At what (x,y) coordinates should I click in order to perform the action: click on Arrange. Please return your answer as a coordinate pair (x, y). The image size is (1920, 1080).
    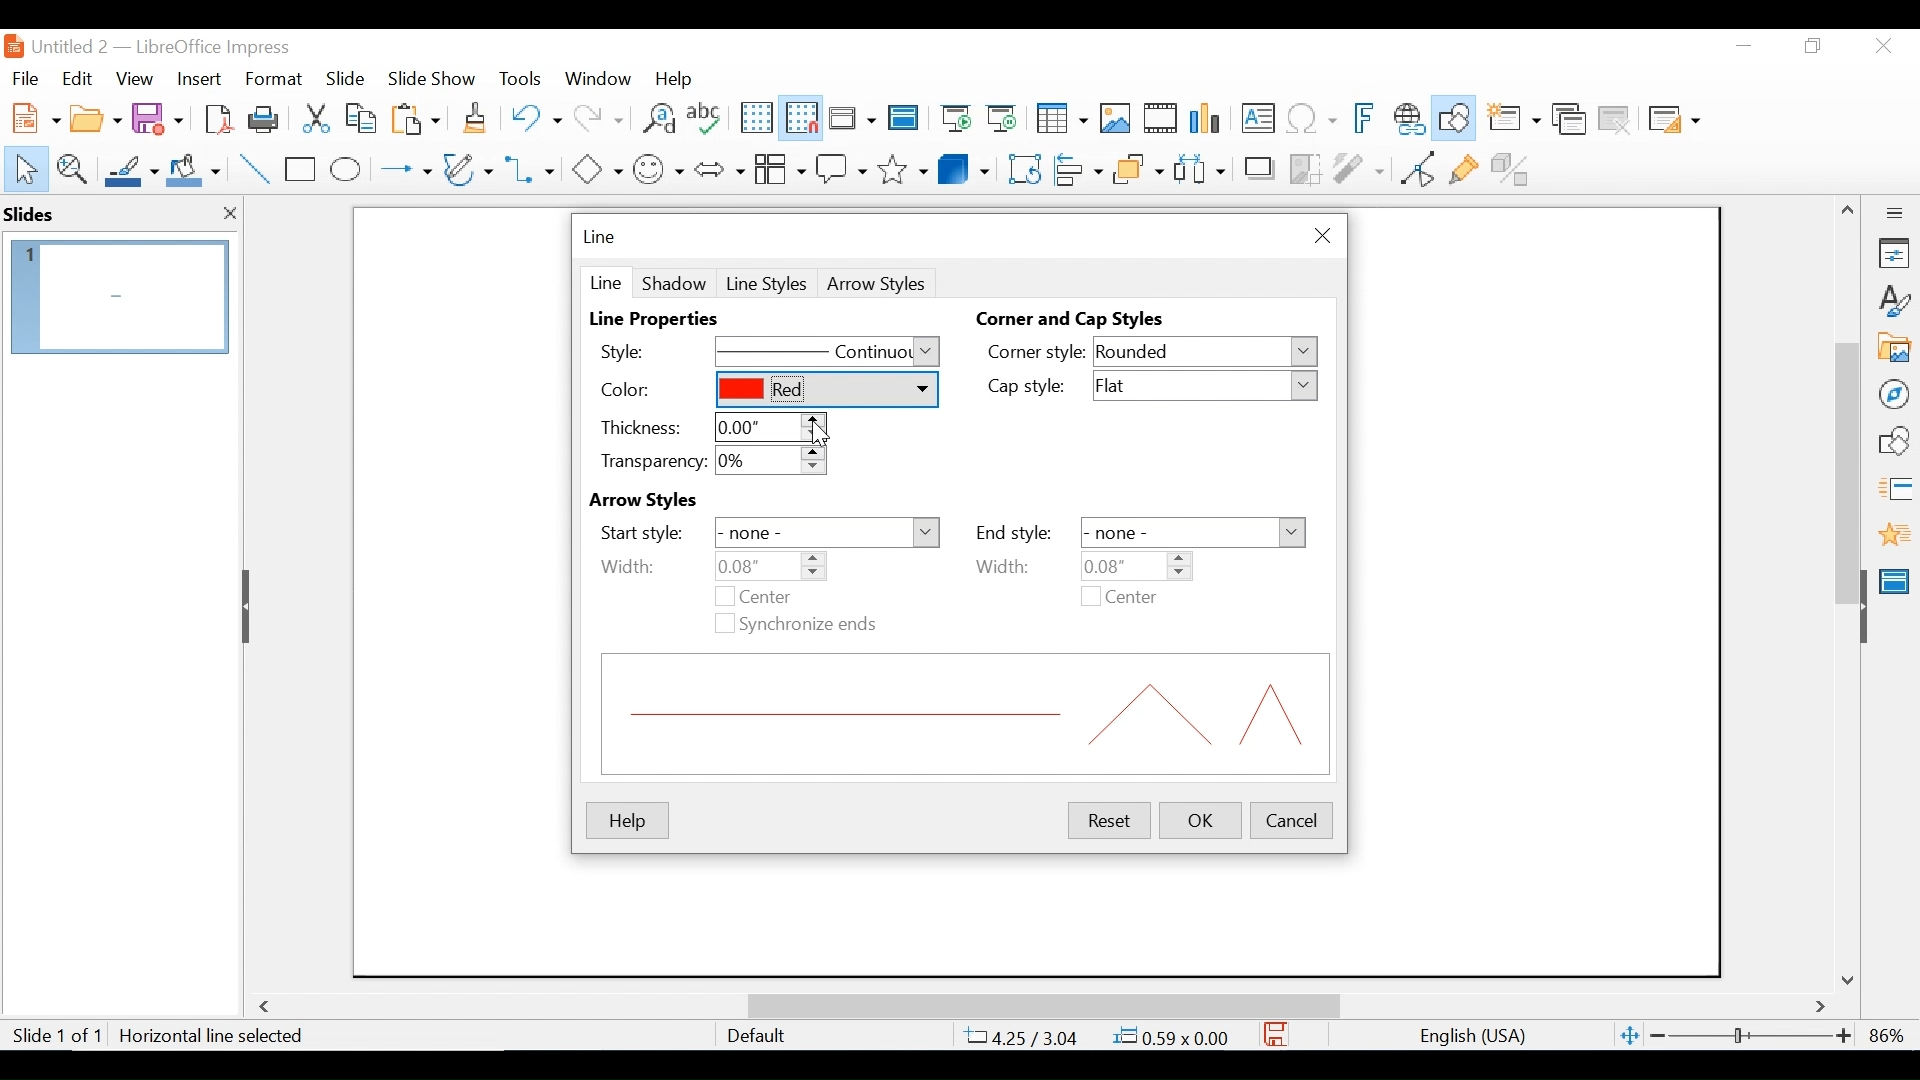
    Looking at the image, I should click on (1135, 167).